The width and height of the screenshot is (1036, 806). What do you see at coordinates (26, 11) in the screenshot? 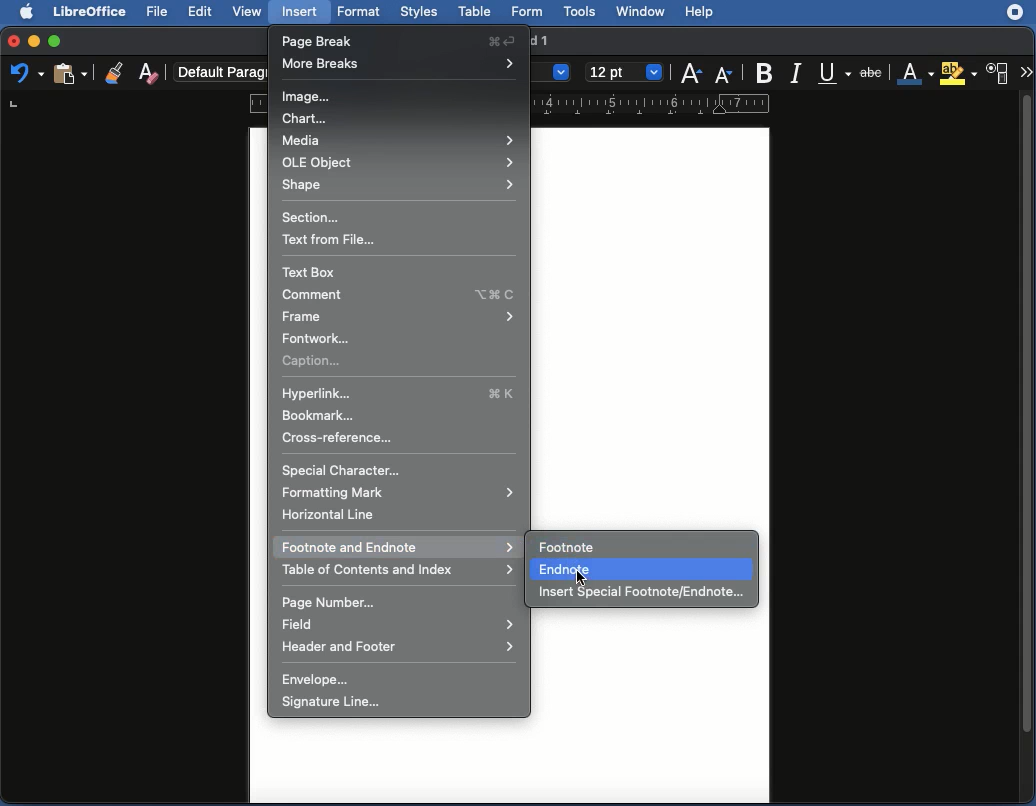
I see `Apple Logo` at bounding box center [26, 11].